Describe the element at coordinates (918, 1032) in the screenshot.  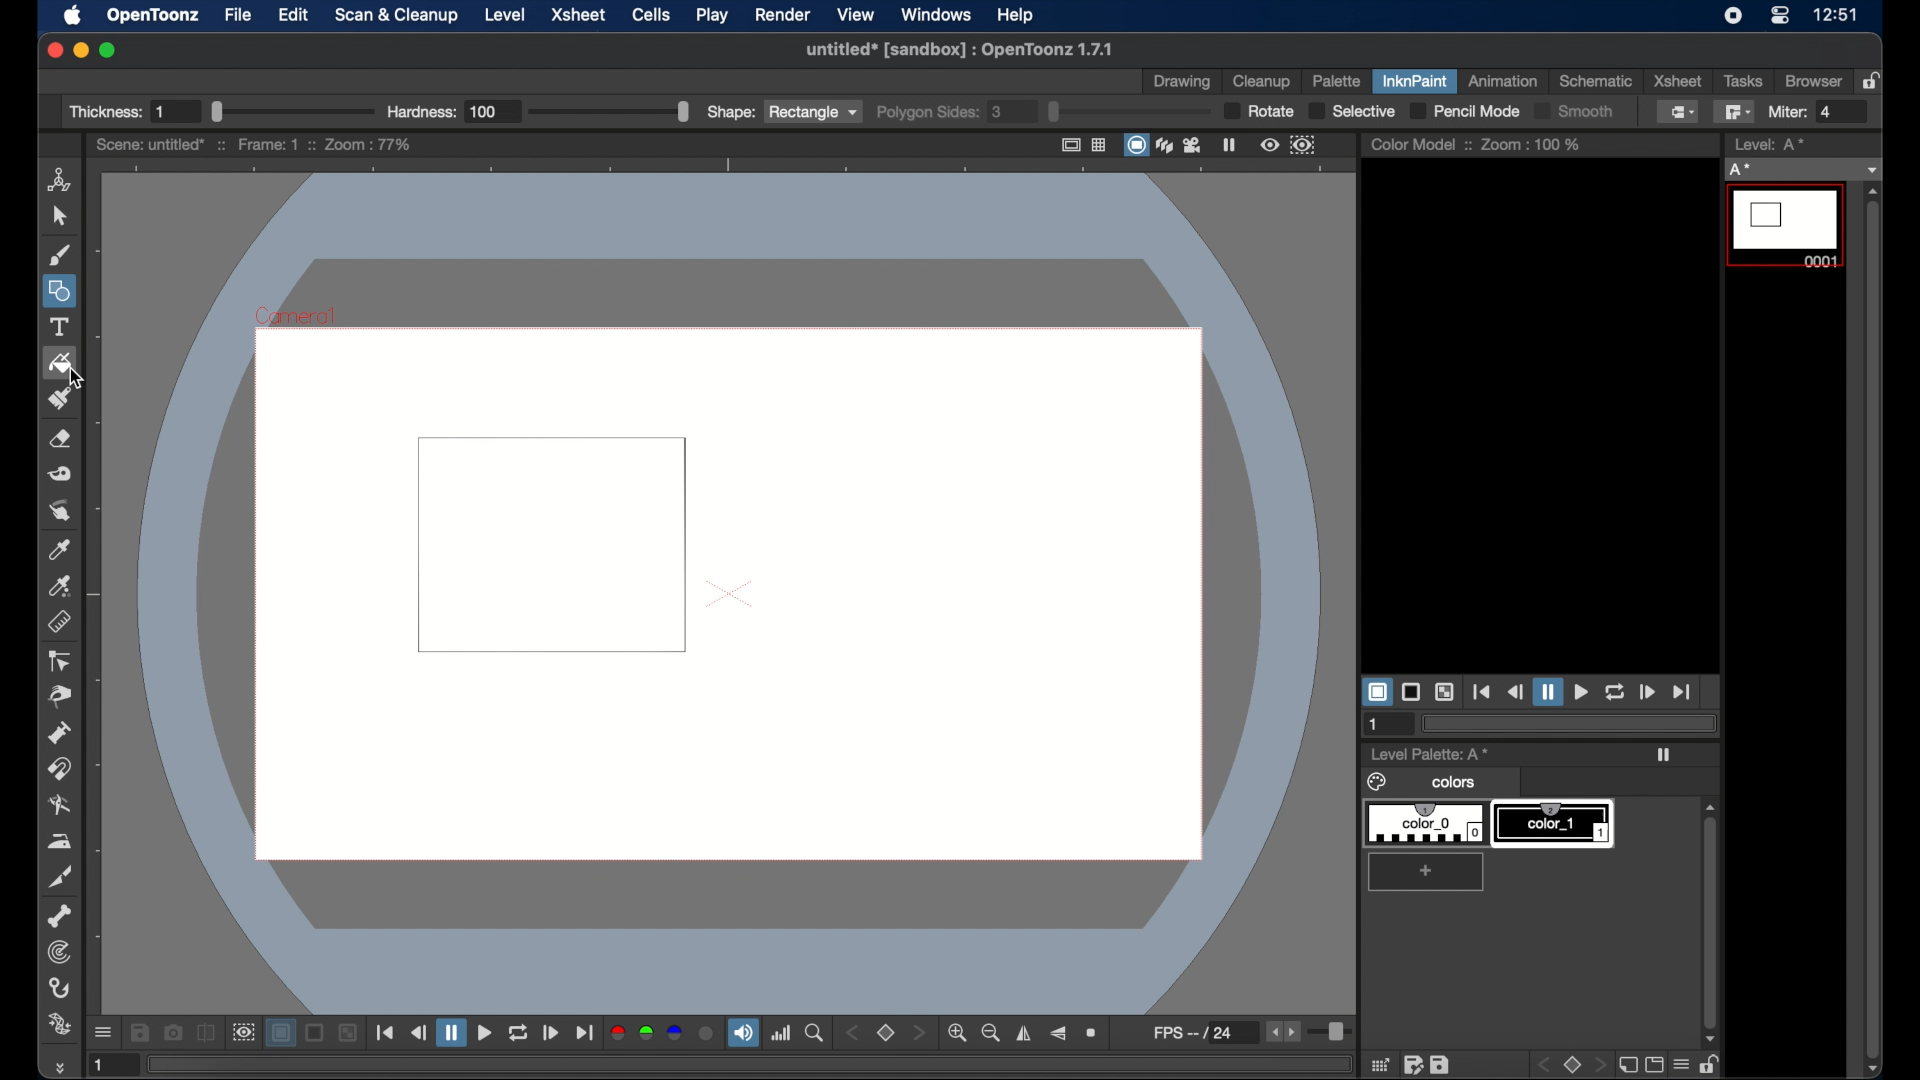
I see `stepper button` at that location.